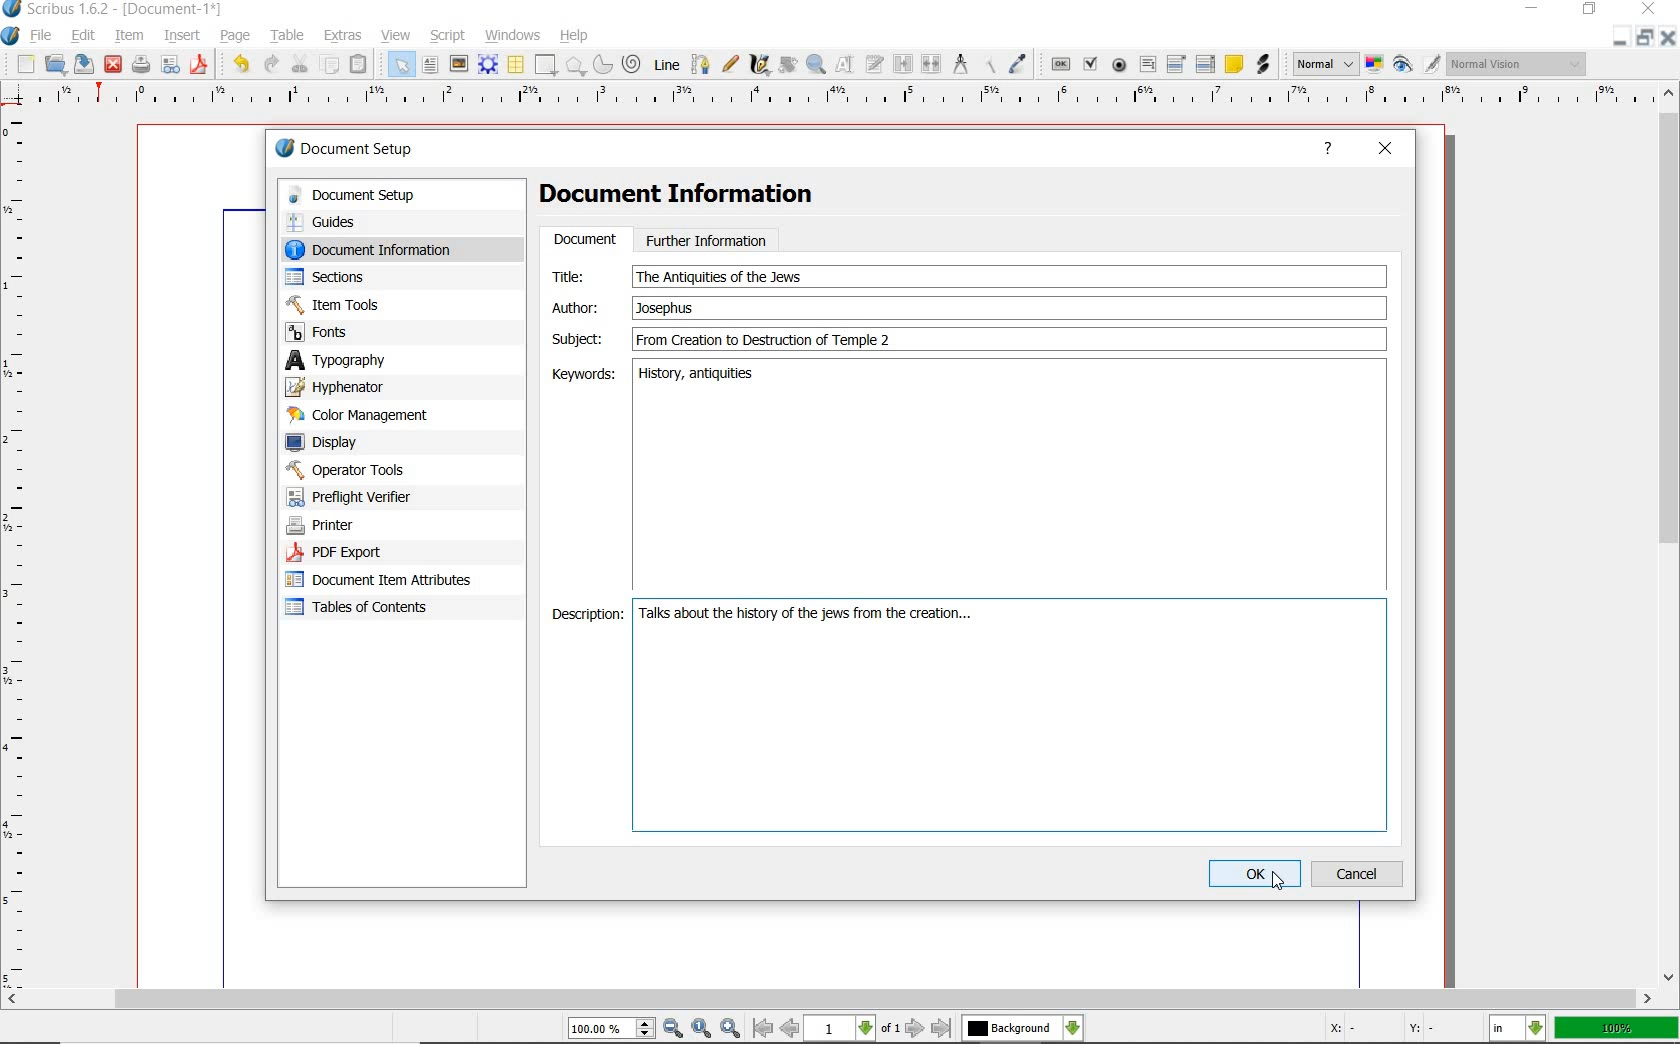 The width and height of the screenshot is (1680, 1044). I want to click on spiral, so click(634, 63).